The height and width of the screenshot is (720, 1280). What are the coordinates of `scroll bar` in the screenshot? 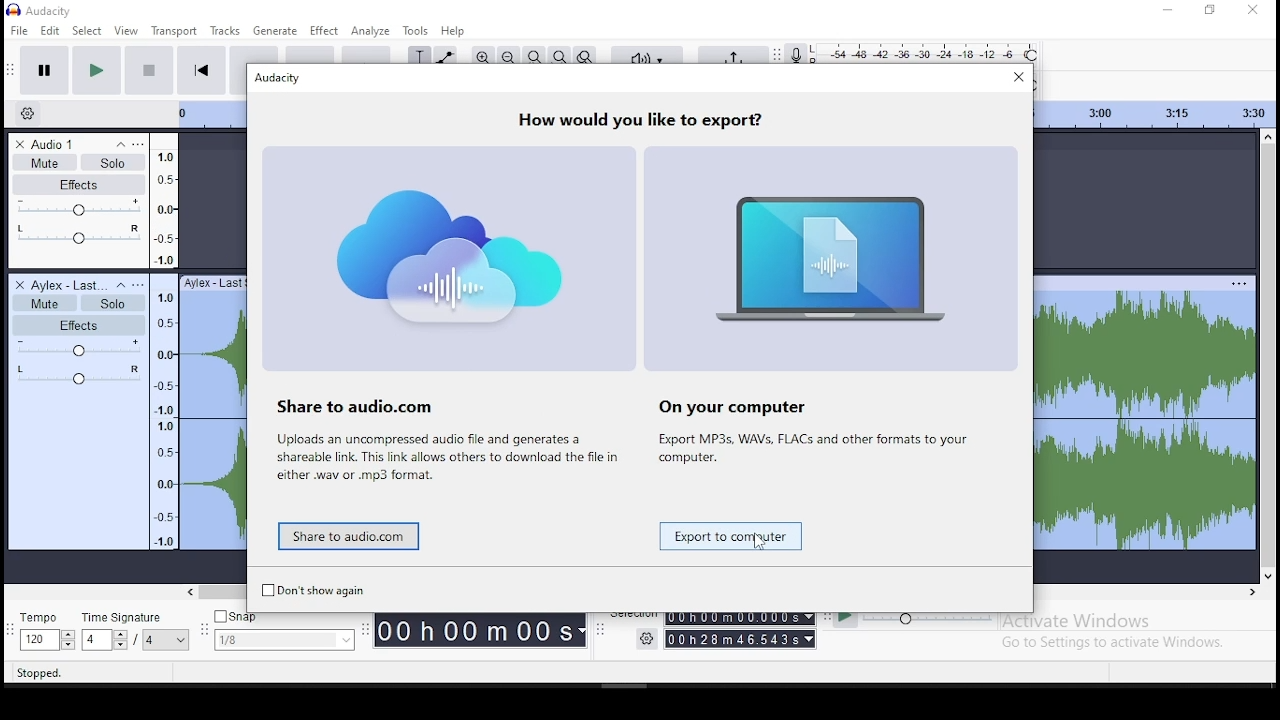 It's located at (1152, 590).